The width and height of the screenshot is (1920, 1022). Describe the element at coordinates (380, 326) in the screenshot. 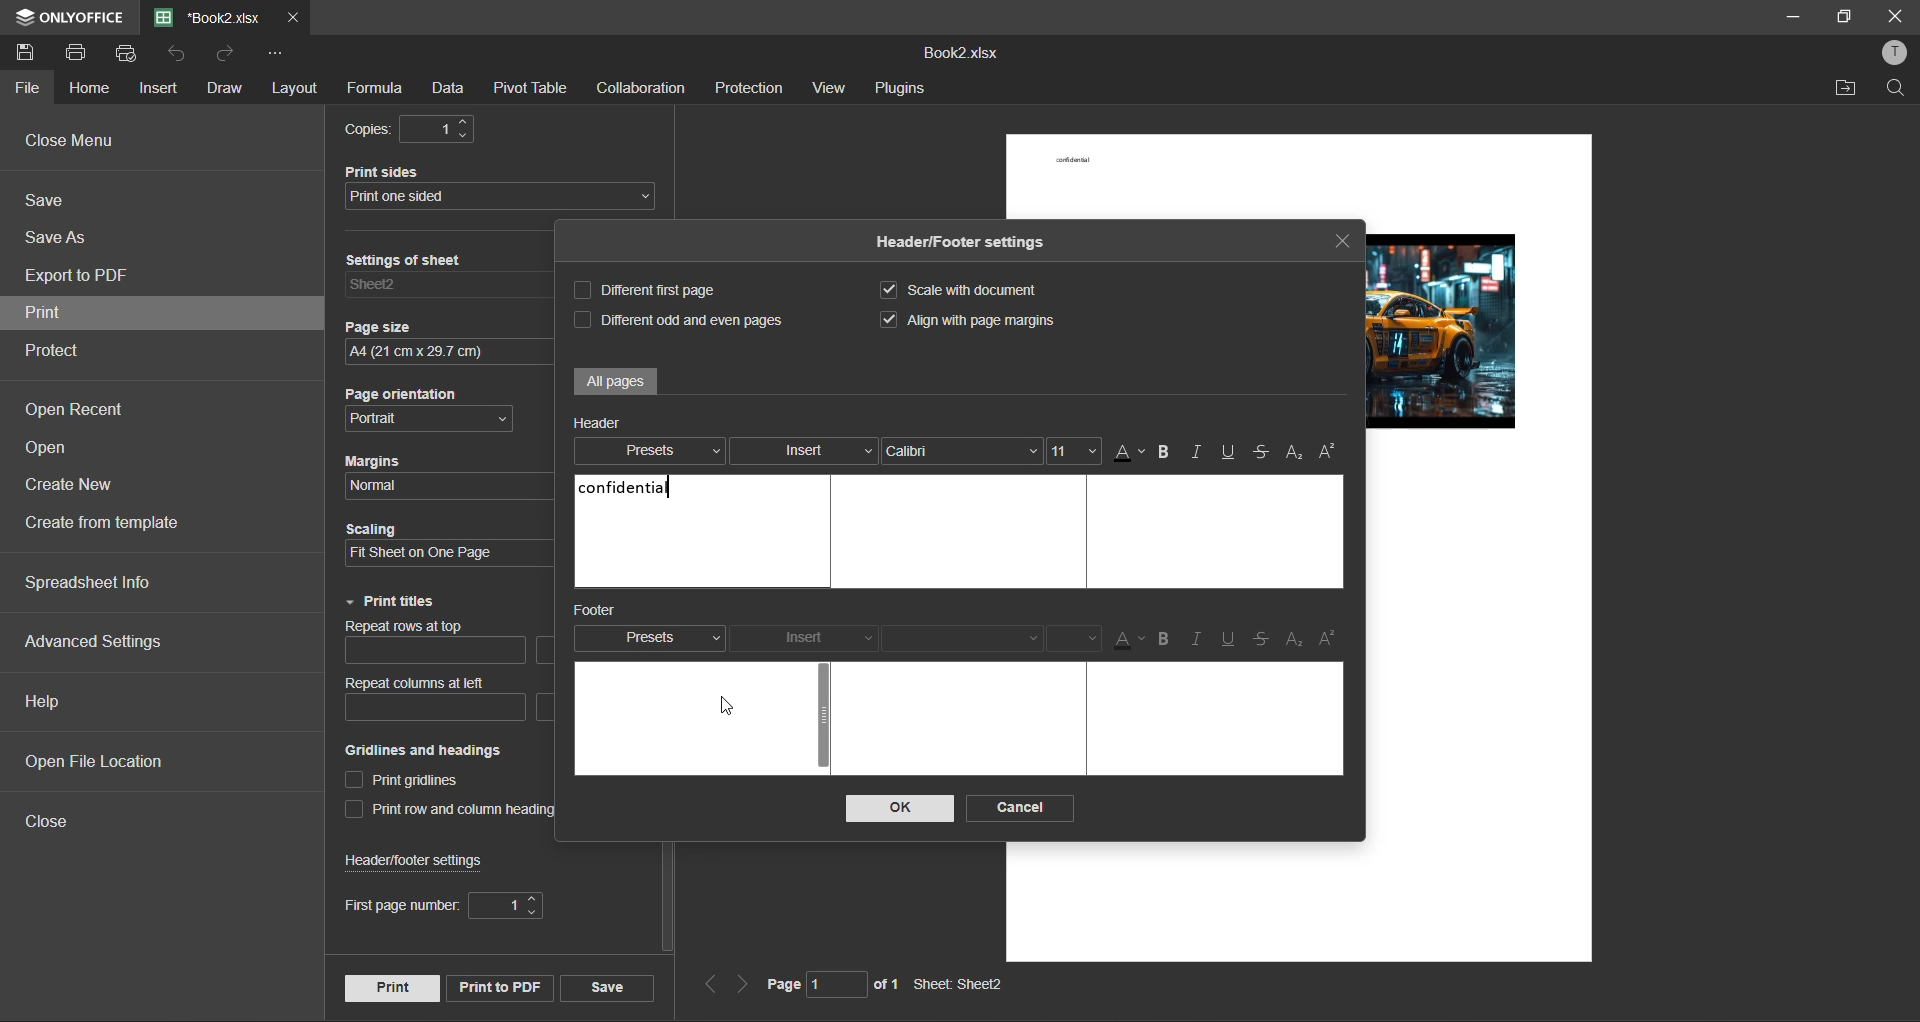

I see `Page size` at that location.